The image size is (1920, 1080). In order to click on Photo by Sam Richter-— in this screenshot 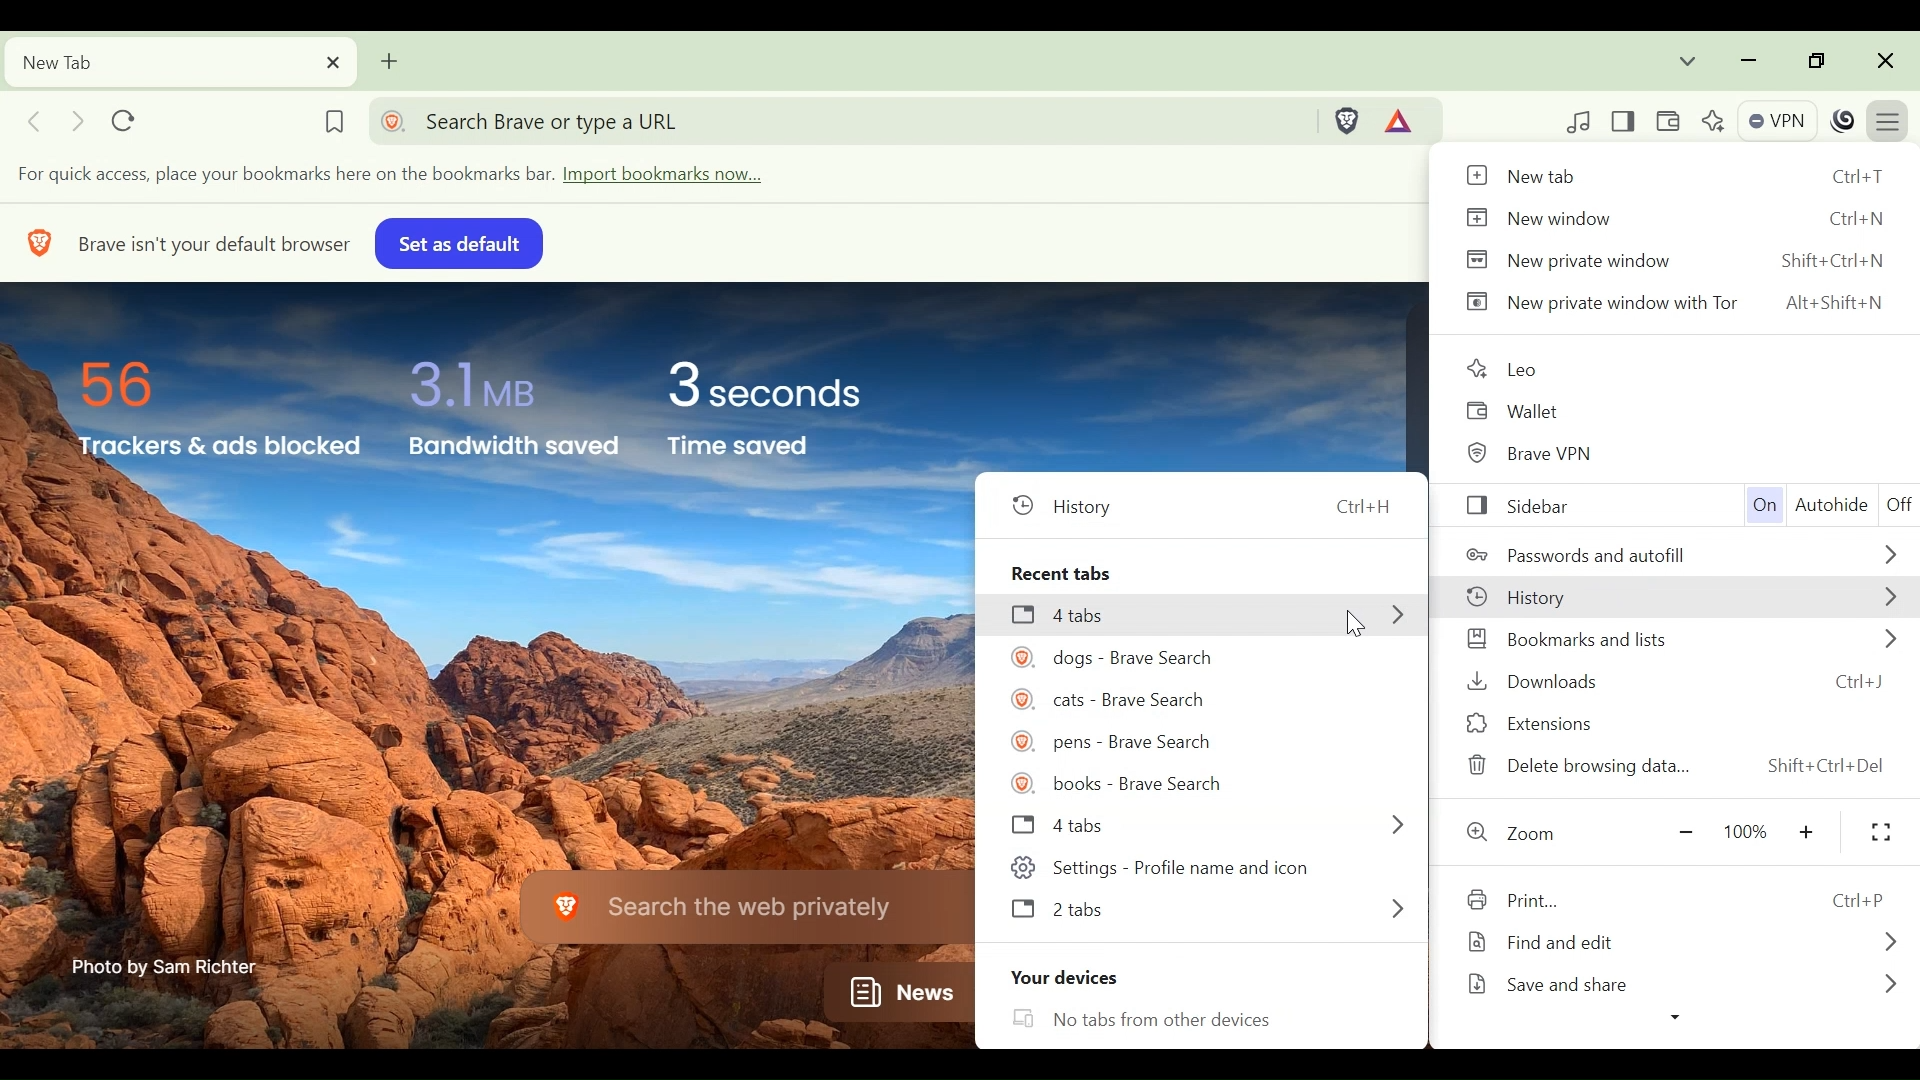, I will do `click(167, 965)`.